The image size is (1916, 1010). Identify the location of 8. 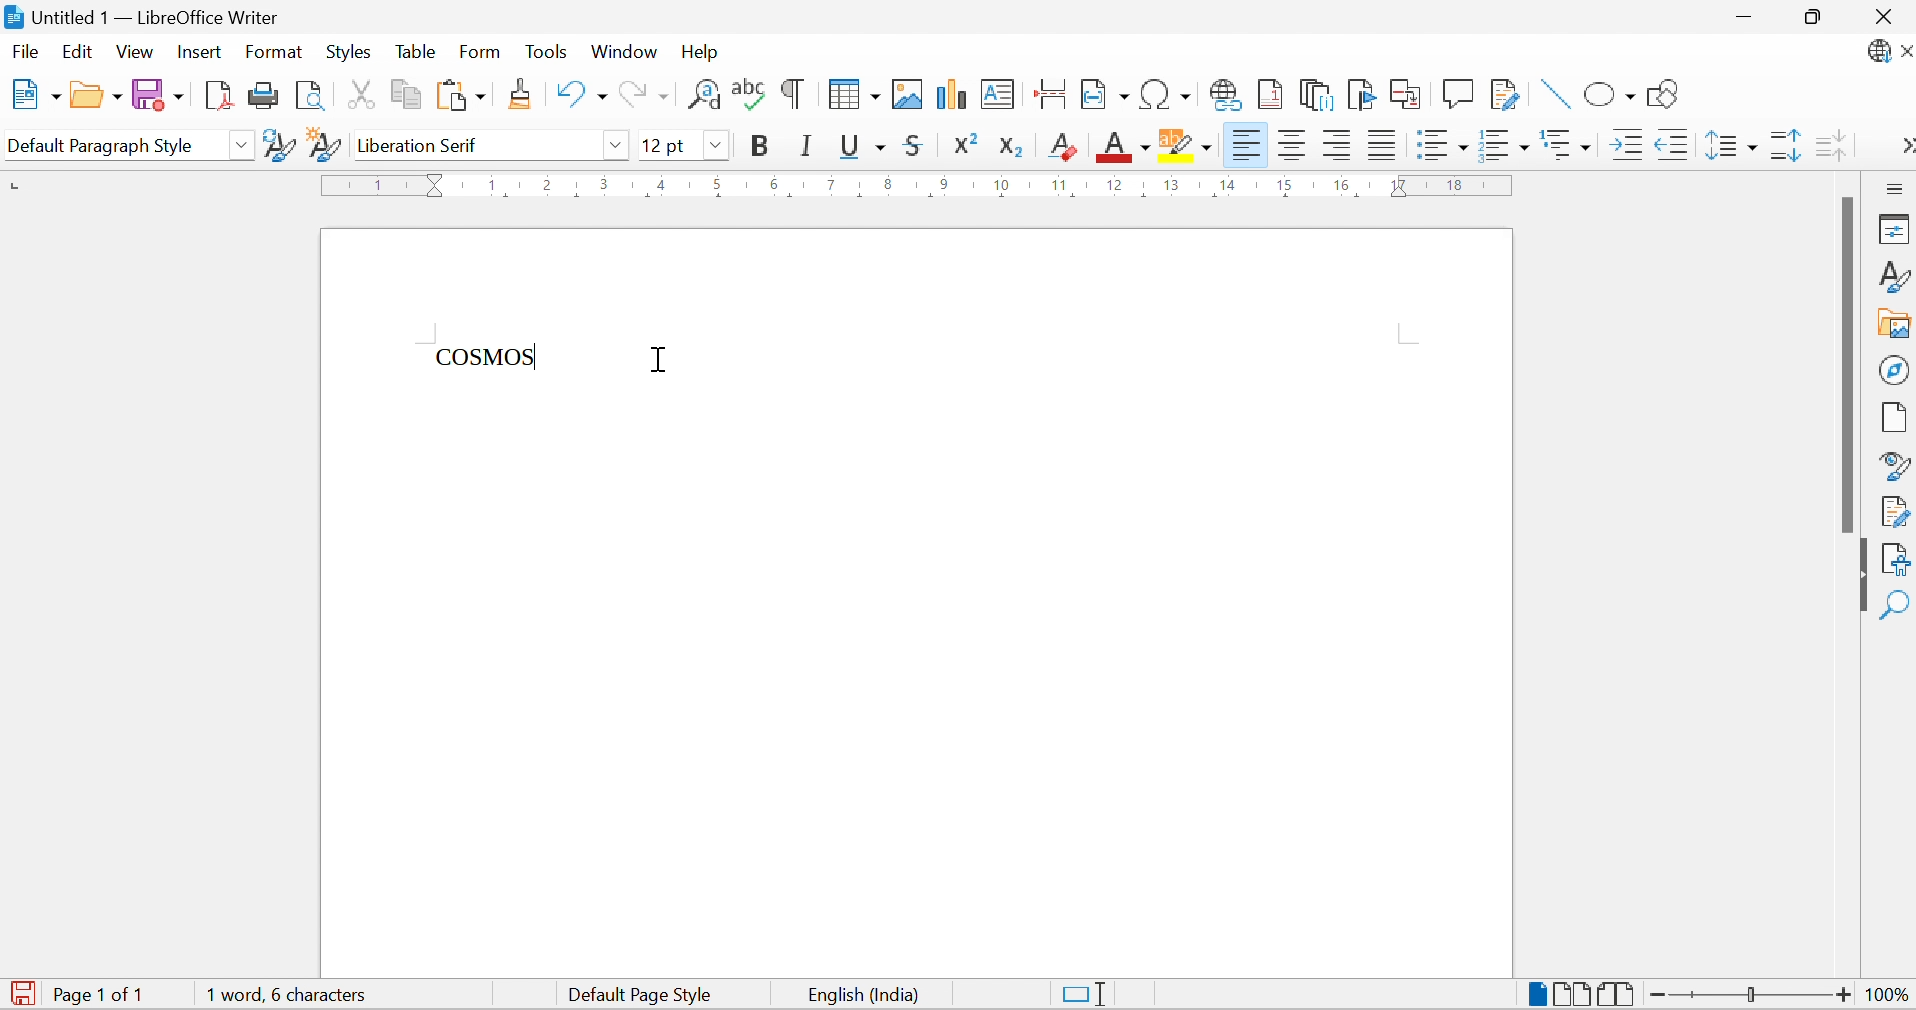
(888, 186).